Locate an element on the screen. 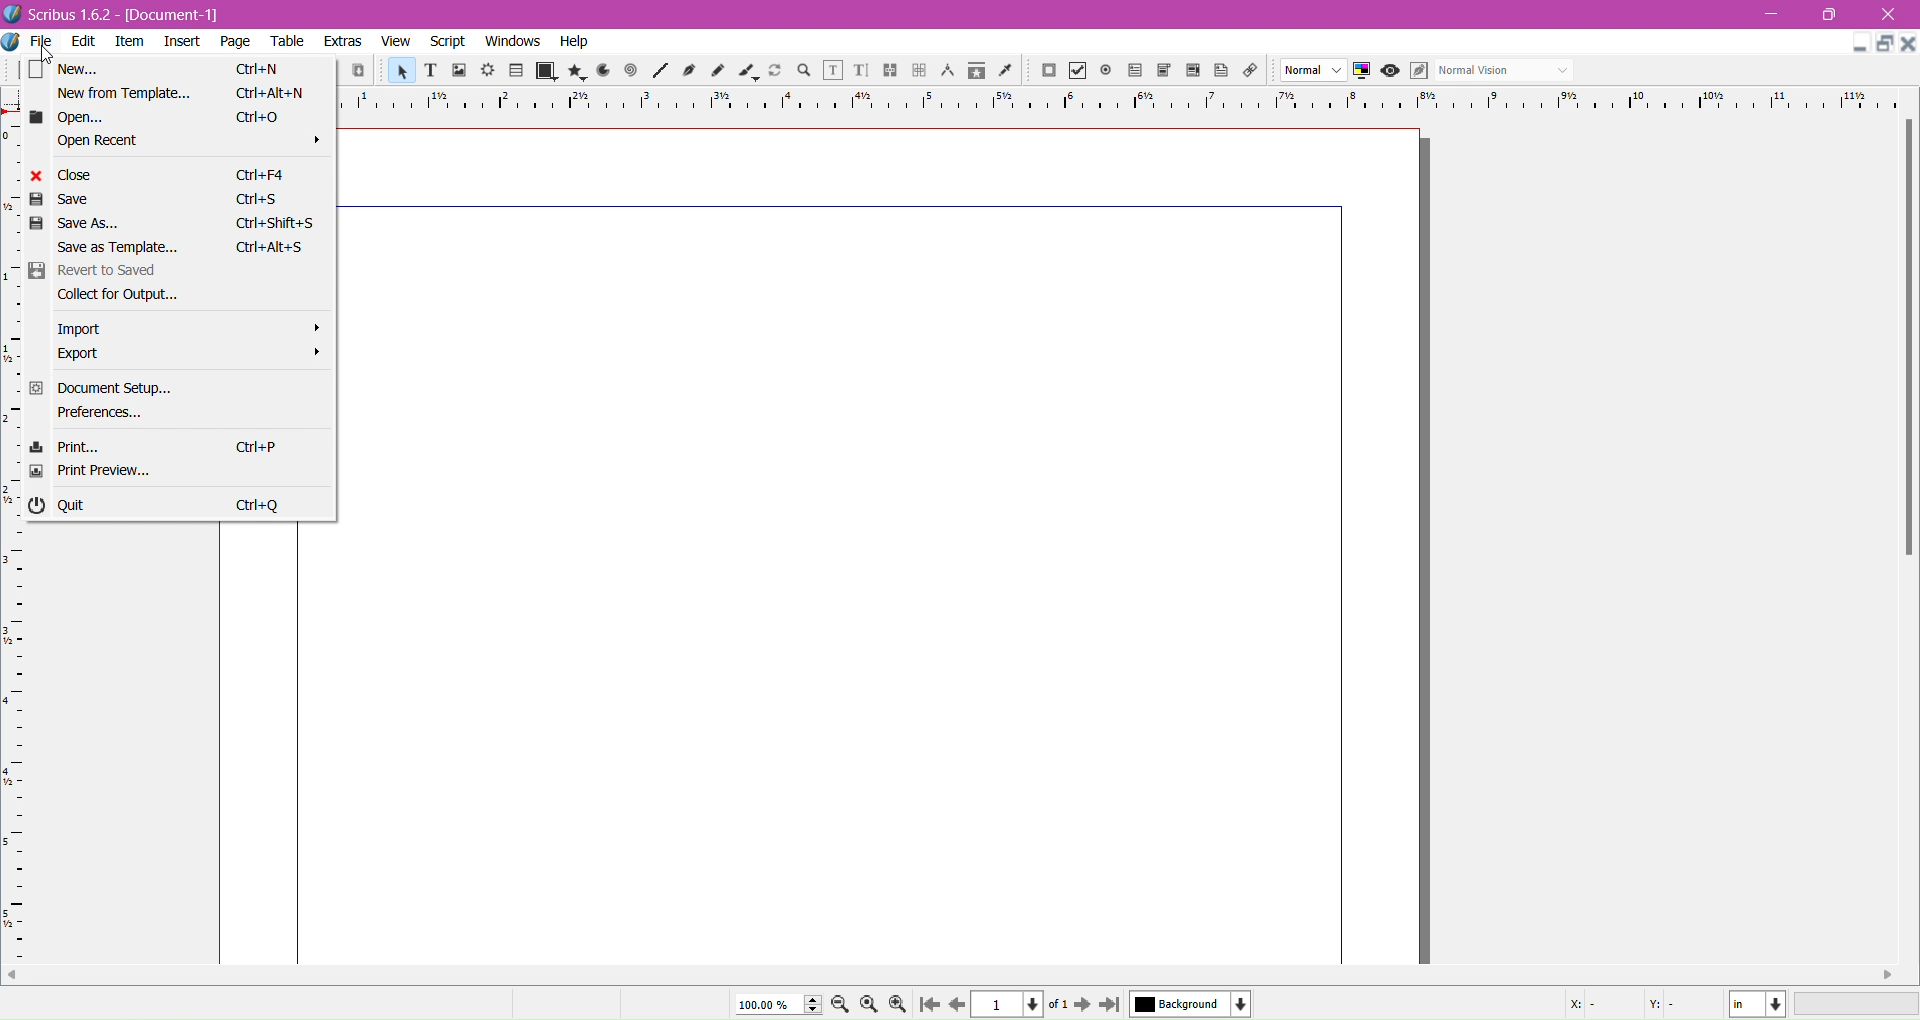  Bezier Curve is located at coordinates (689, 73).